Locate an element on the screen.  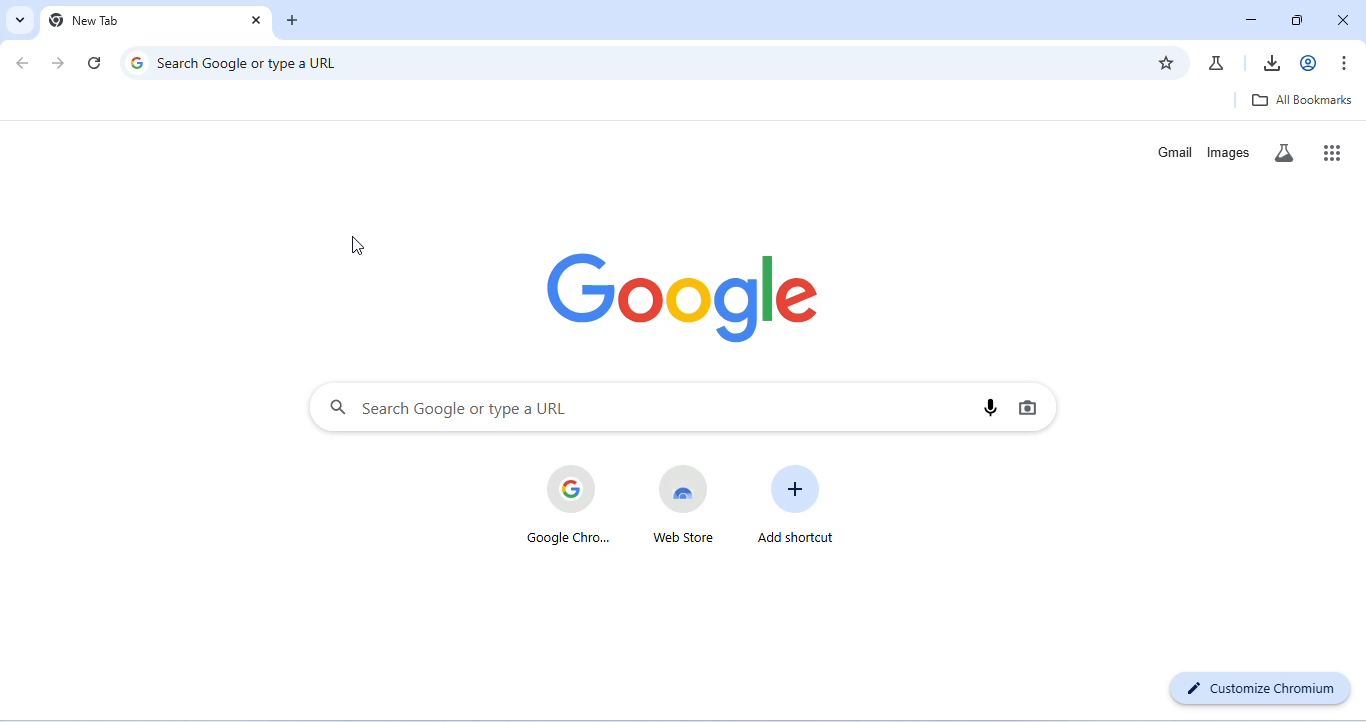
google chrome is located at coordinates (569, 503).